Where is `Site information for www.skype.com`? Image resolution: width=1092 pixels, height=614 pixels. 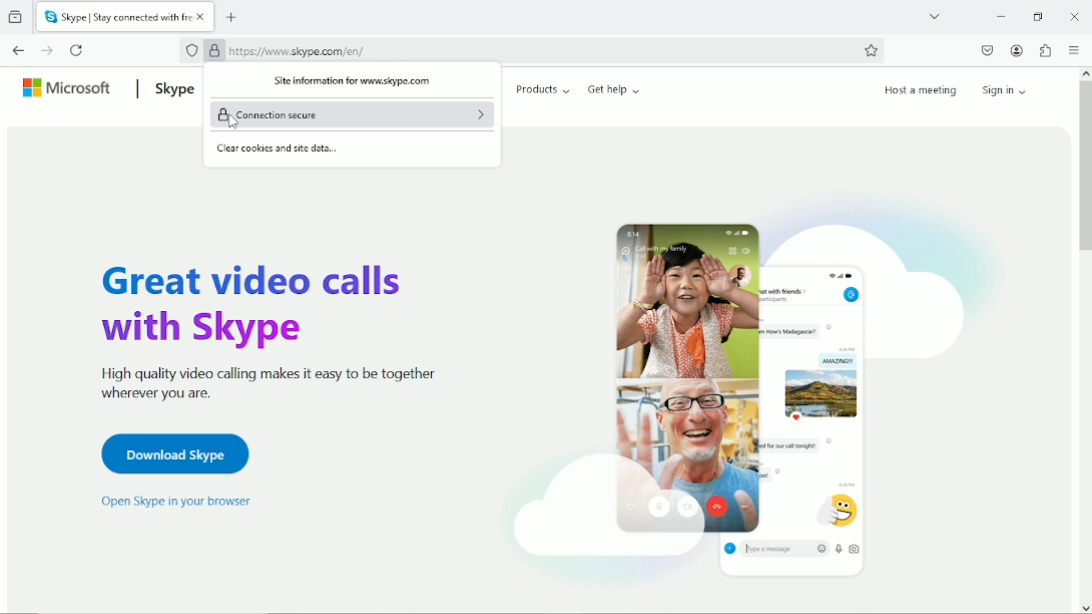
Site information for www.skype.com is located at coordinates (349, 82).